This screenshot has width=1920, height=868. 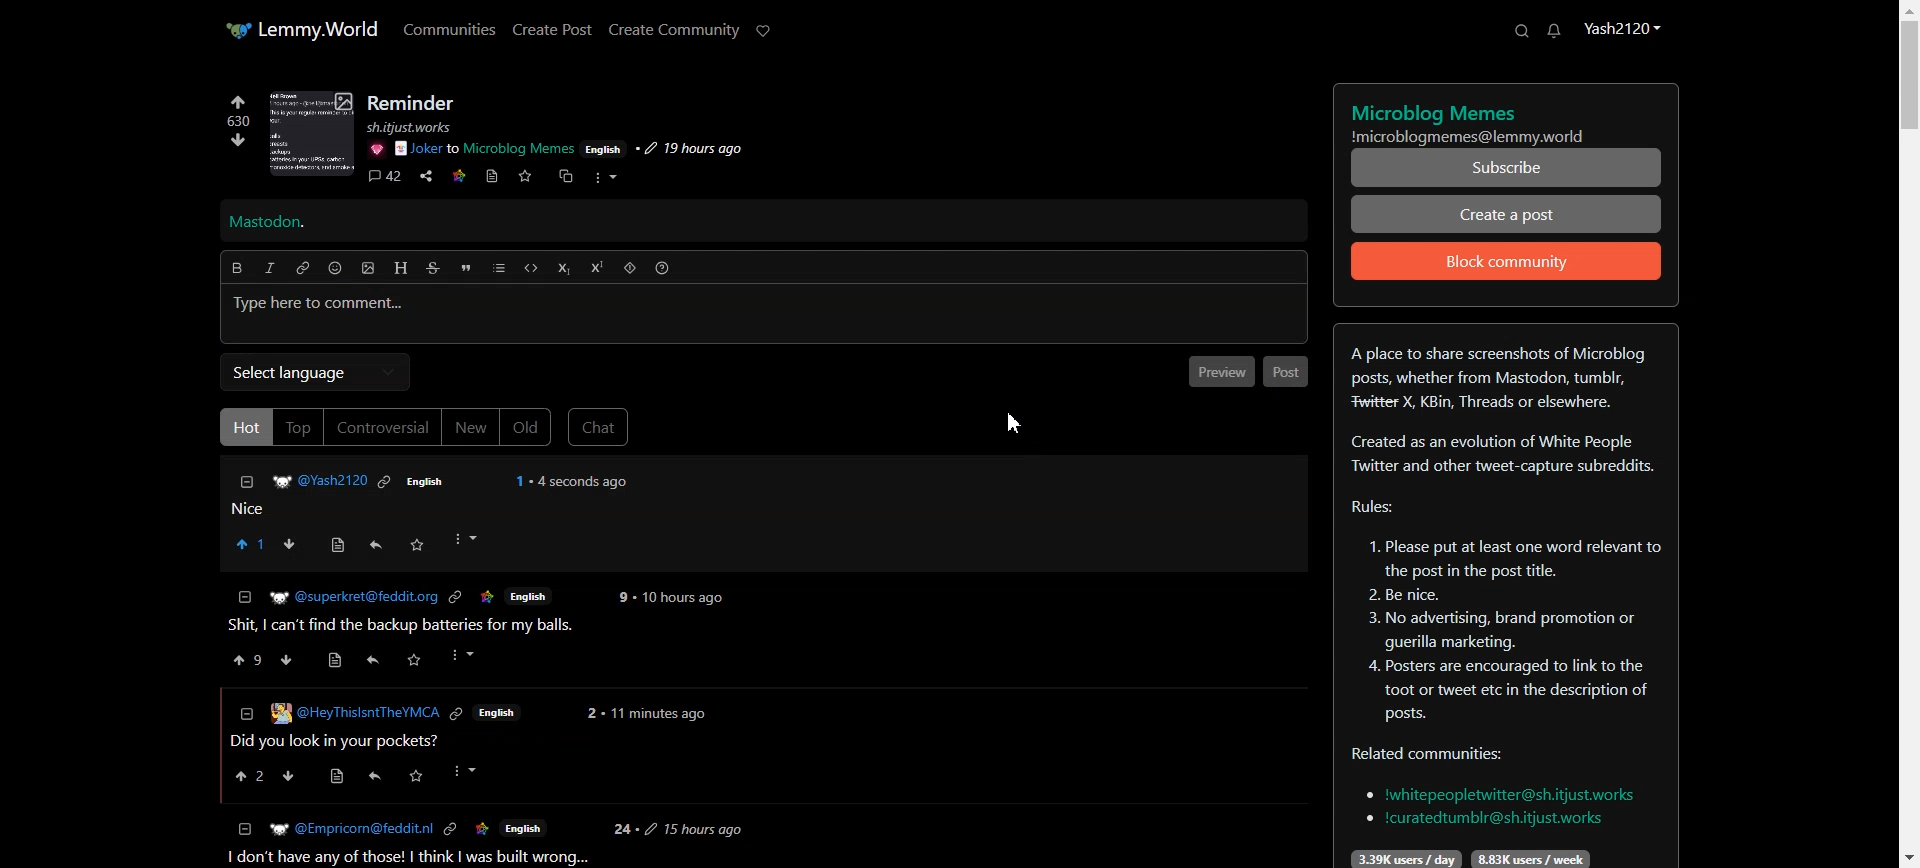 I want to click on Share, so click(x=426, y=177).